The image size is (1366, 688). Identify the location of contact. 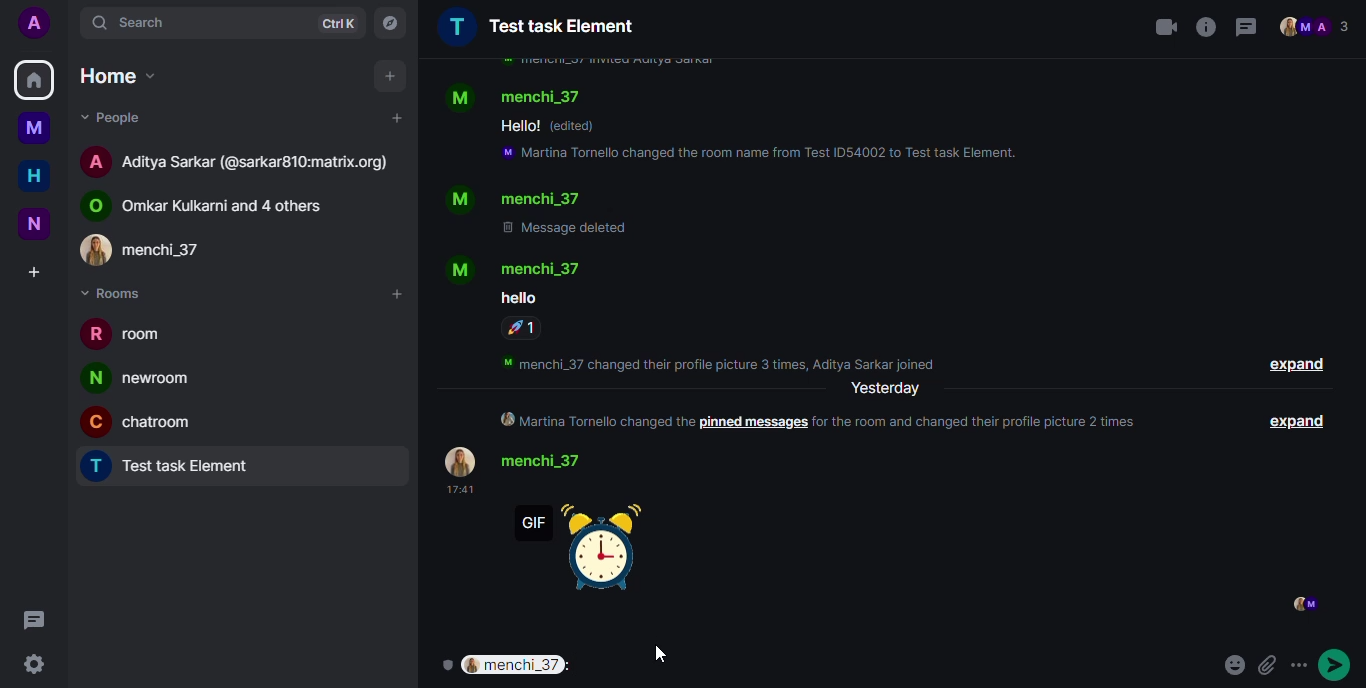
(518, 268).